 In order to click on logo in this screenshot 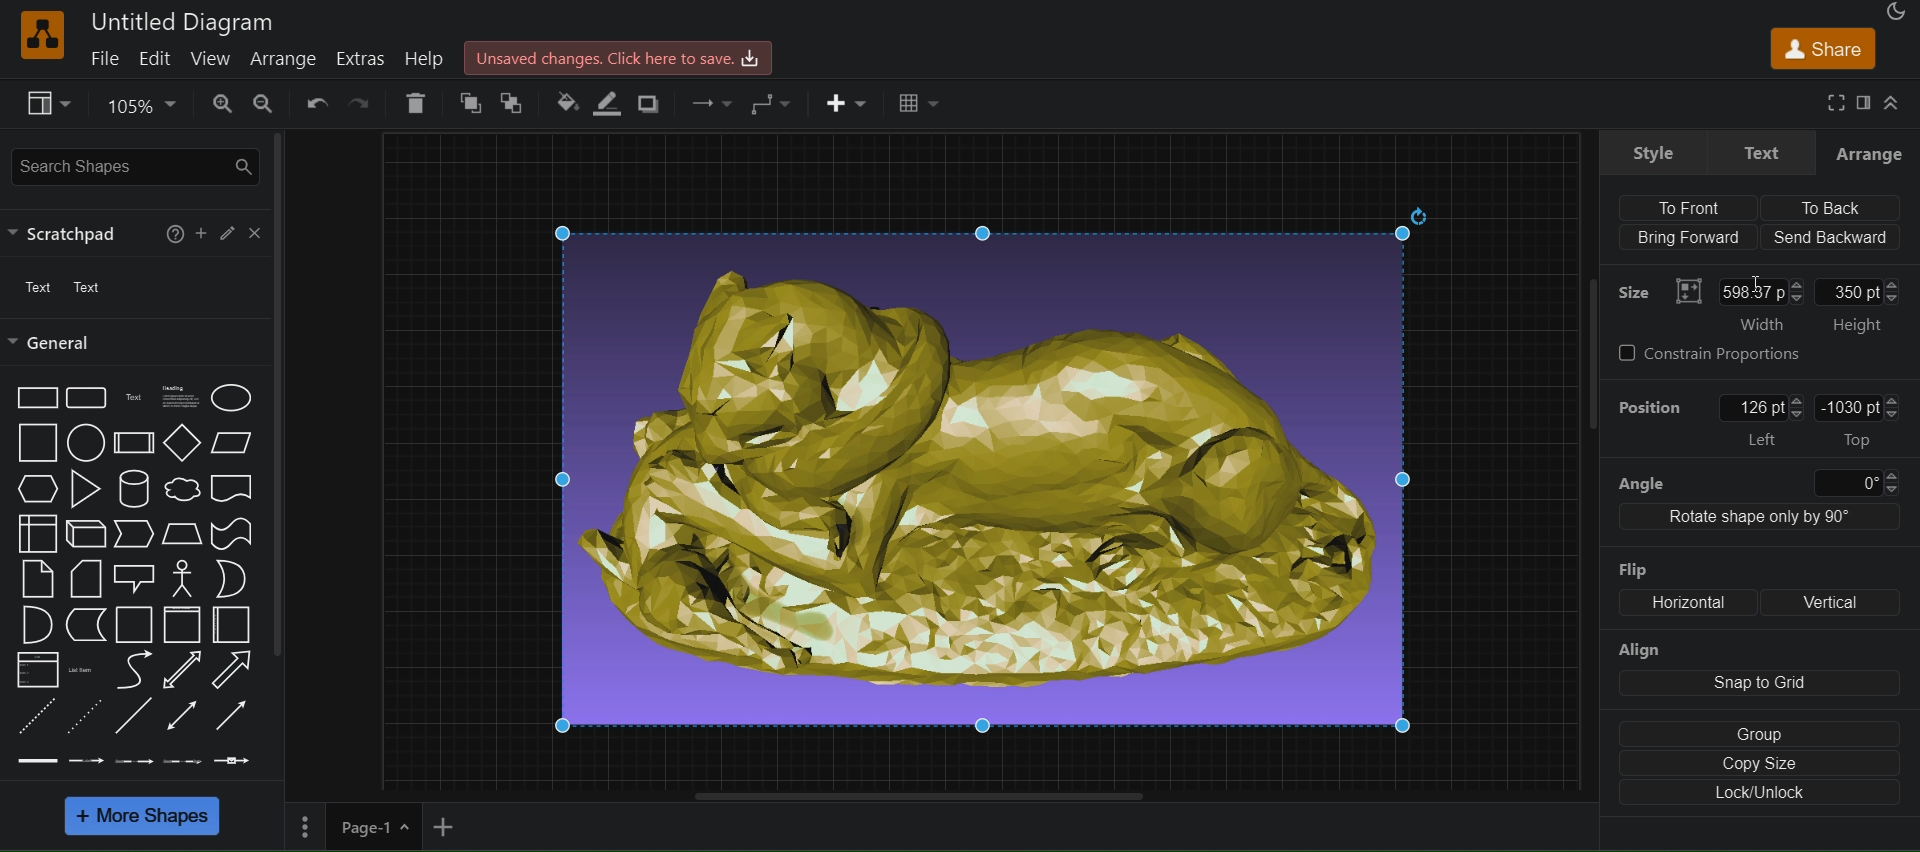, I will do `click(40, 35)`.